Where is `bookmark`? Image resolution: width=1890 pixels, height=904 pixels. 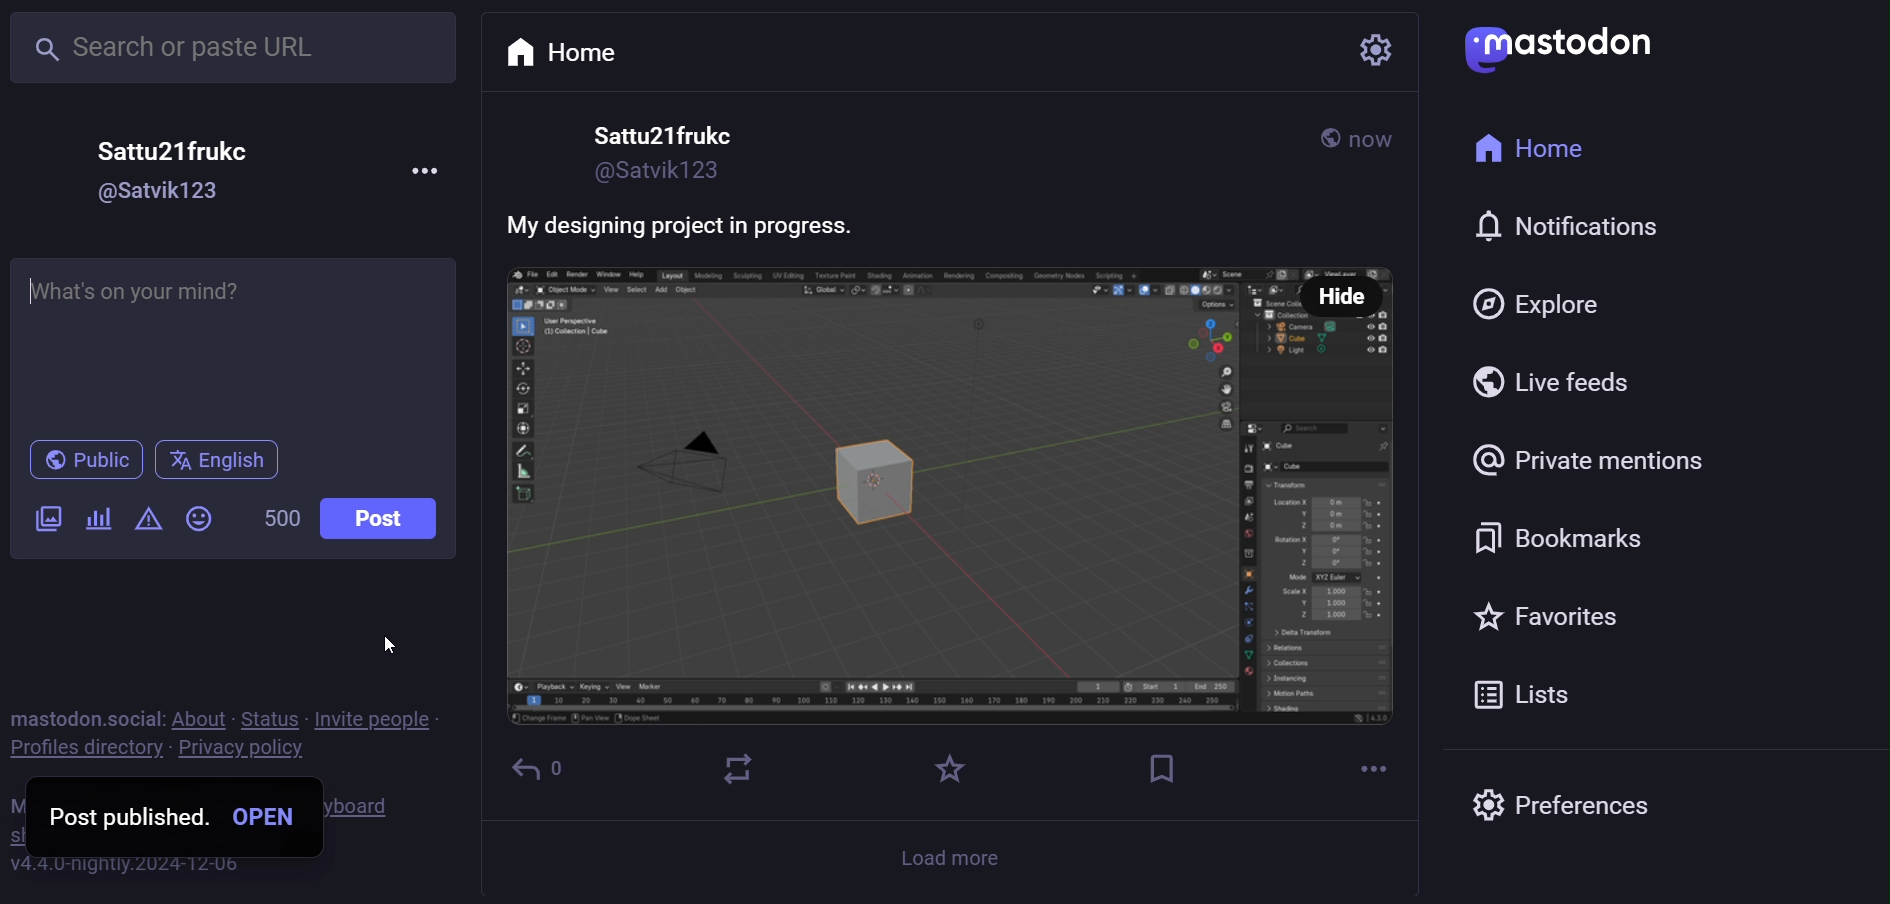 bookmark is located at coordinates (1552, 535).